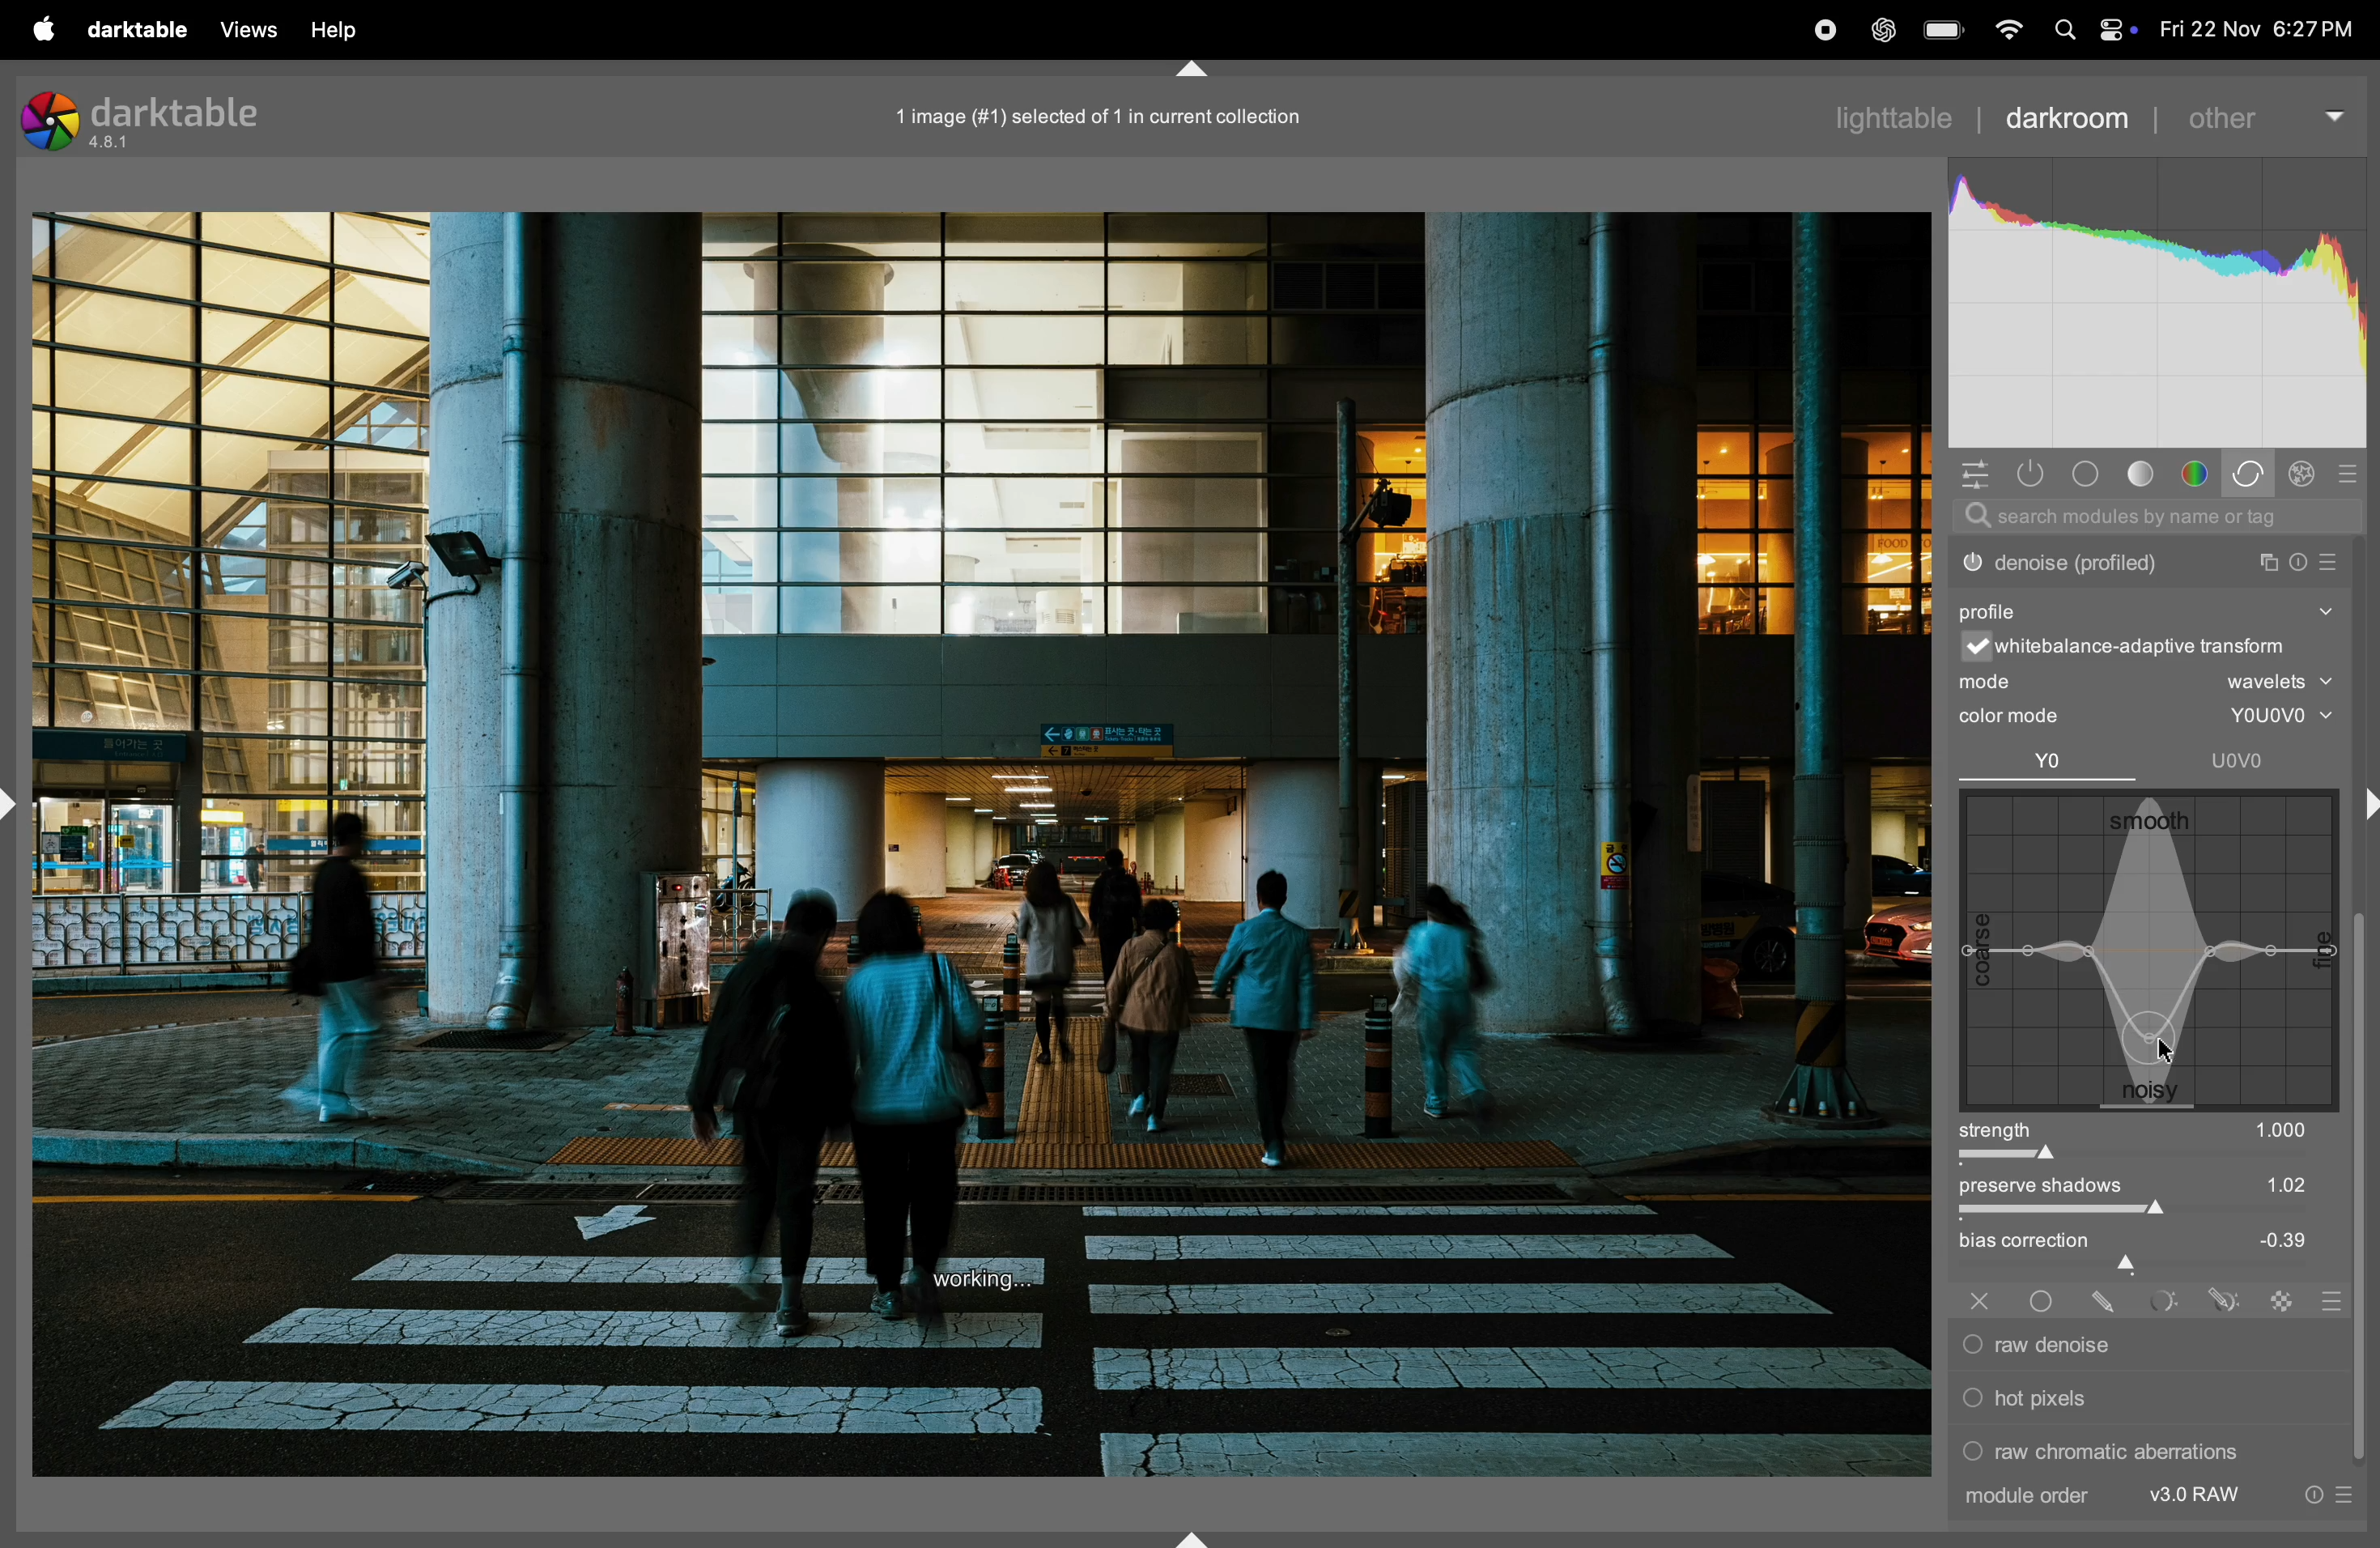 Image resolution: width=2380 pixels, height=1548 pixels. What do you see at coordinates (2253, 473) in the screenshot?
I see `correct` at bounding box center [2253, 473].